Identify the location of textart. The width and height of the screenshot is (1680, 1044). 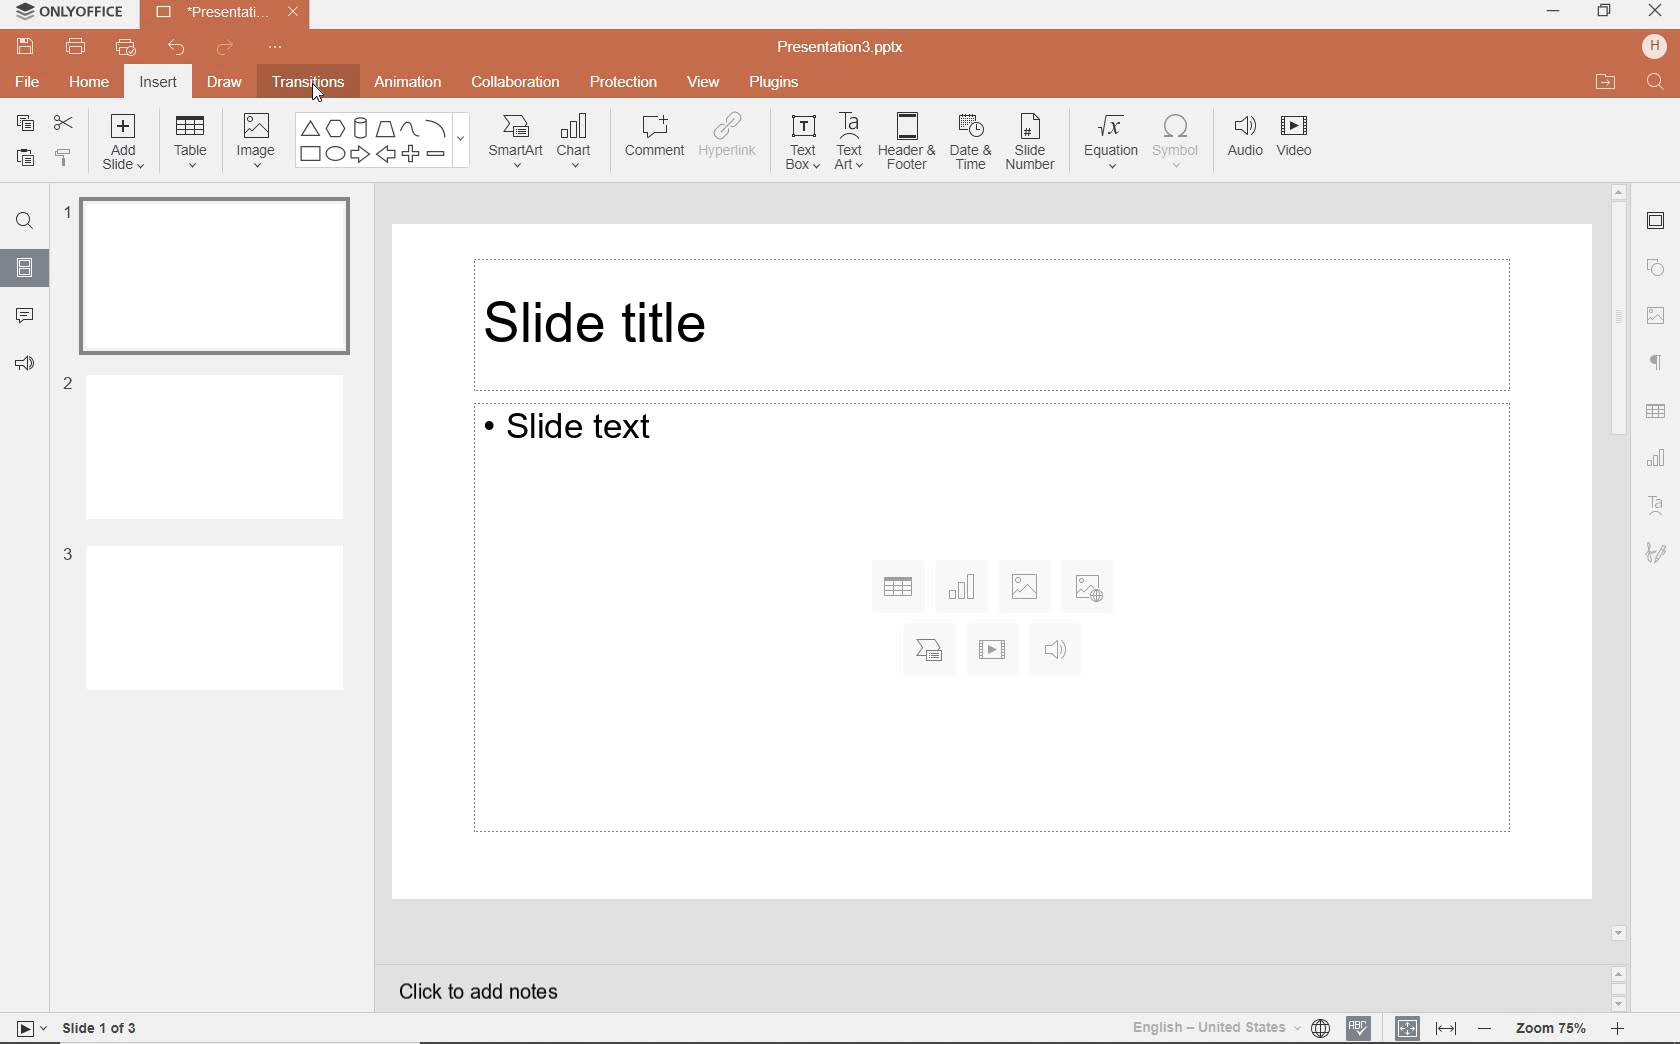
(1659, 505).